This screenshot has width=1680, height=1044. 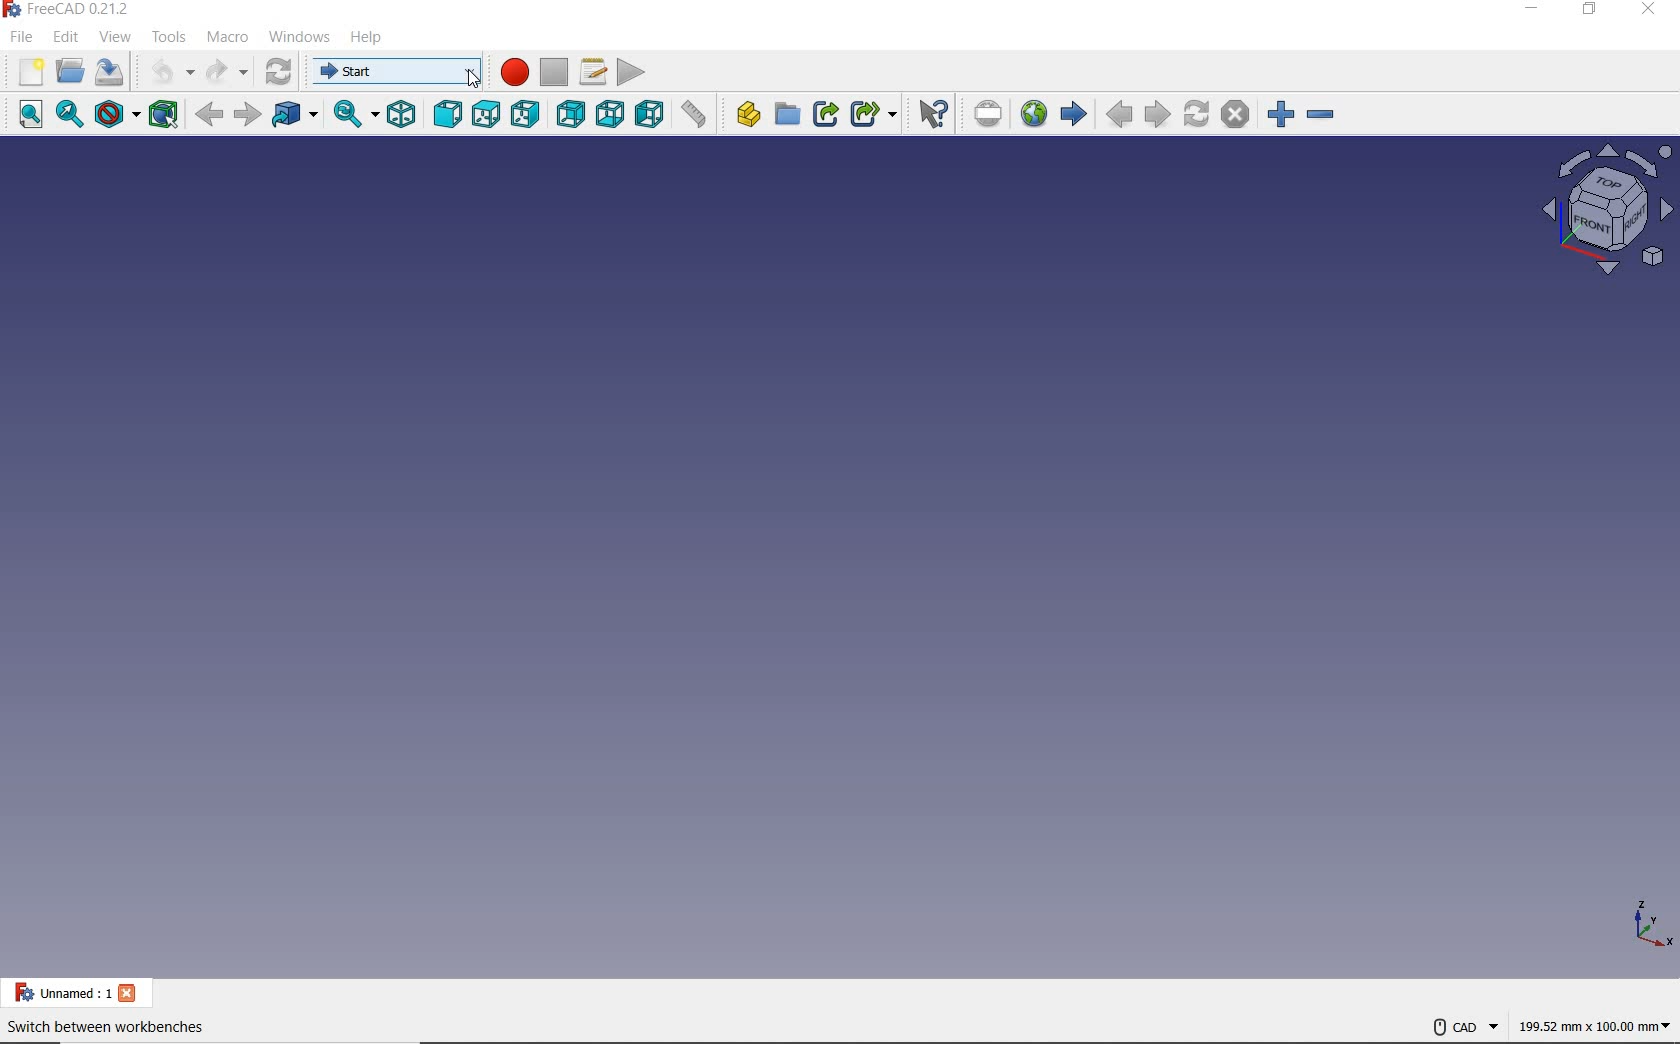 What do you see at coordinates (65, 38) in the screenshot?
I see `EDIT` at bounding box center [65, 38].